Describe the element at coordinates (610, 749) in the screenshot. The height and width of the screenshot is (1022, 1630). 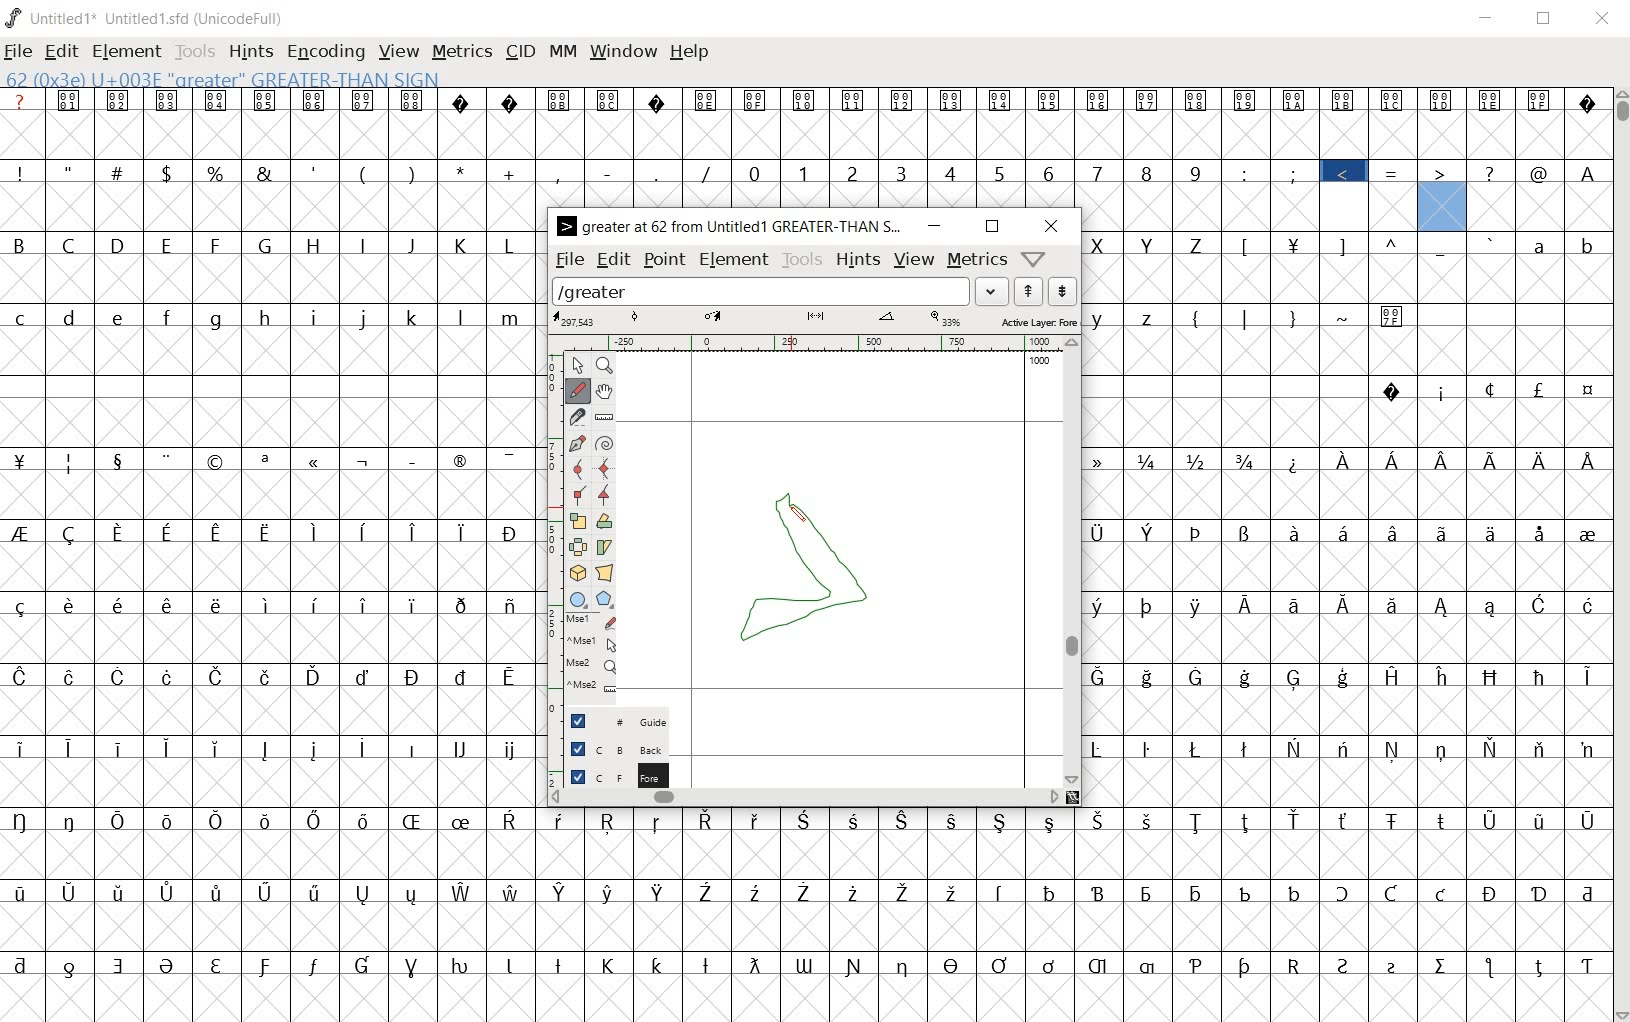
I see `background` at that location.